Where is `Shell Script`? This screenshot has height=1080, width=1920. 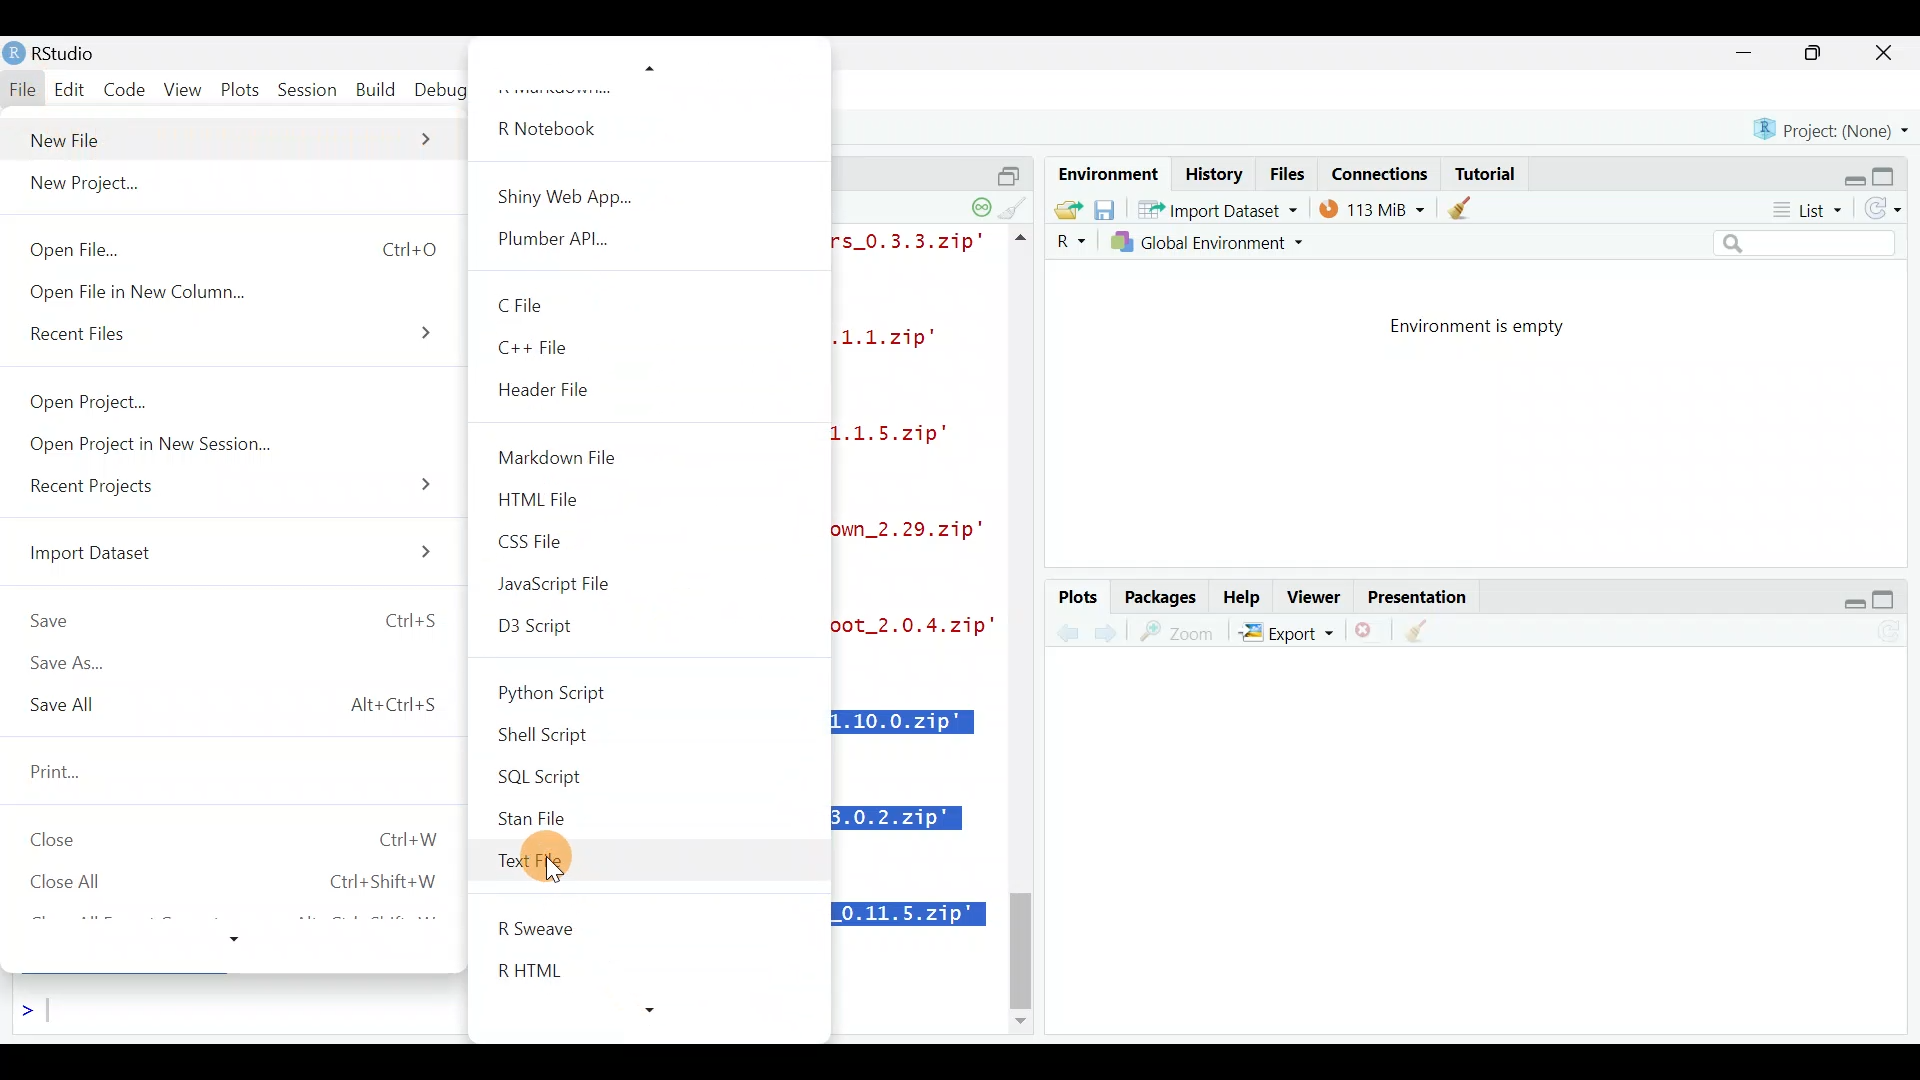
Shell Script is located at coordinates (542, 736).